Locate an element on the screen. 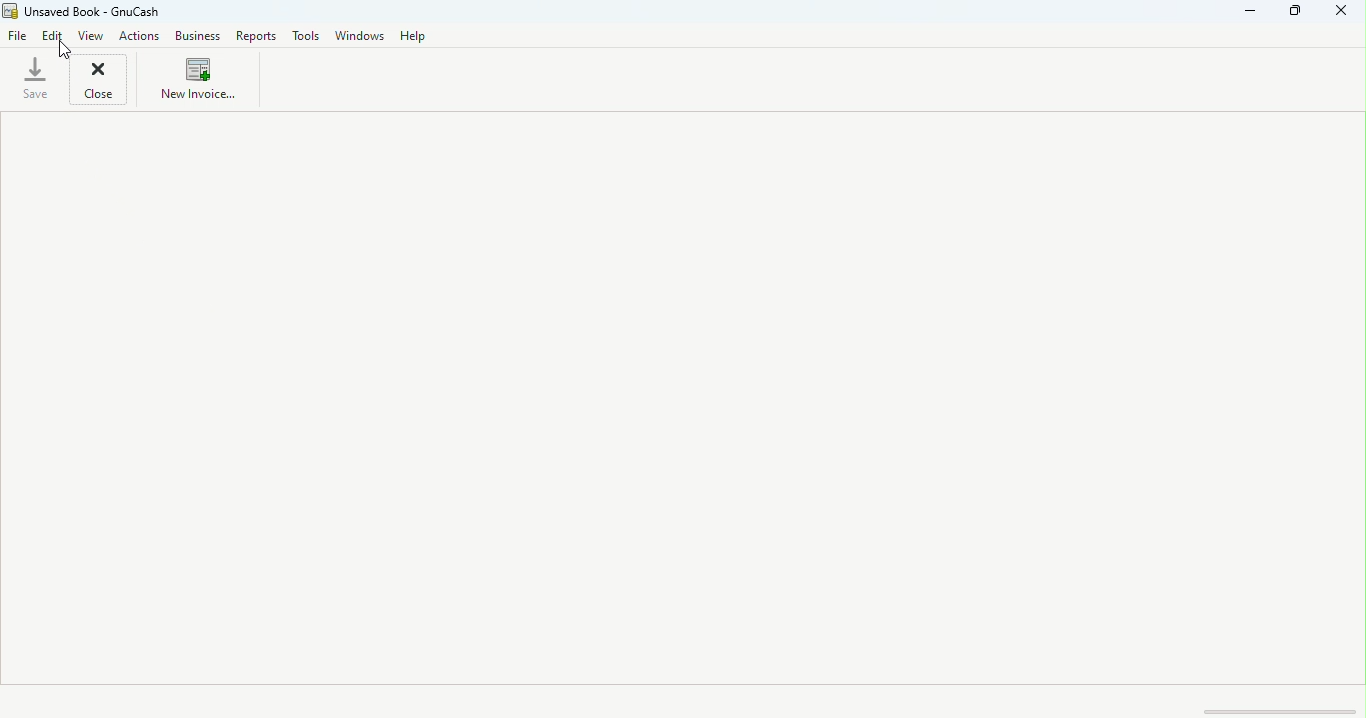 This screenshot has width=1366, height=718. Close is located at coordinates (101, 81).